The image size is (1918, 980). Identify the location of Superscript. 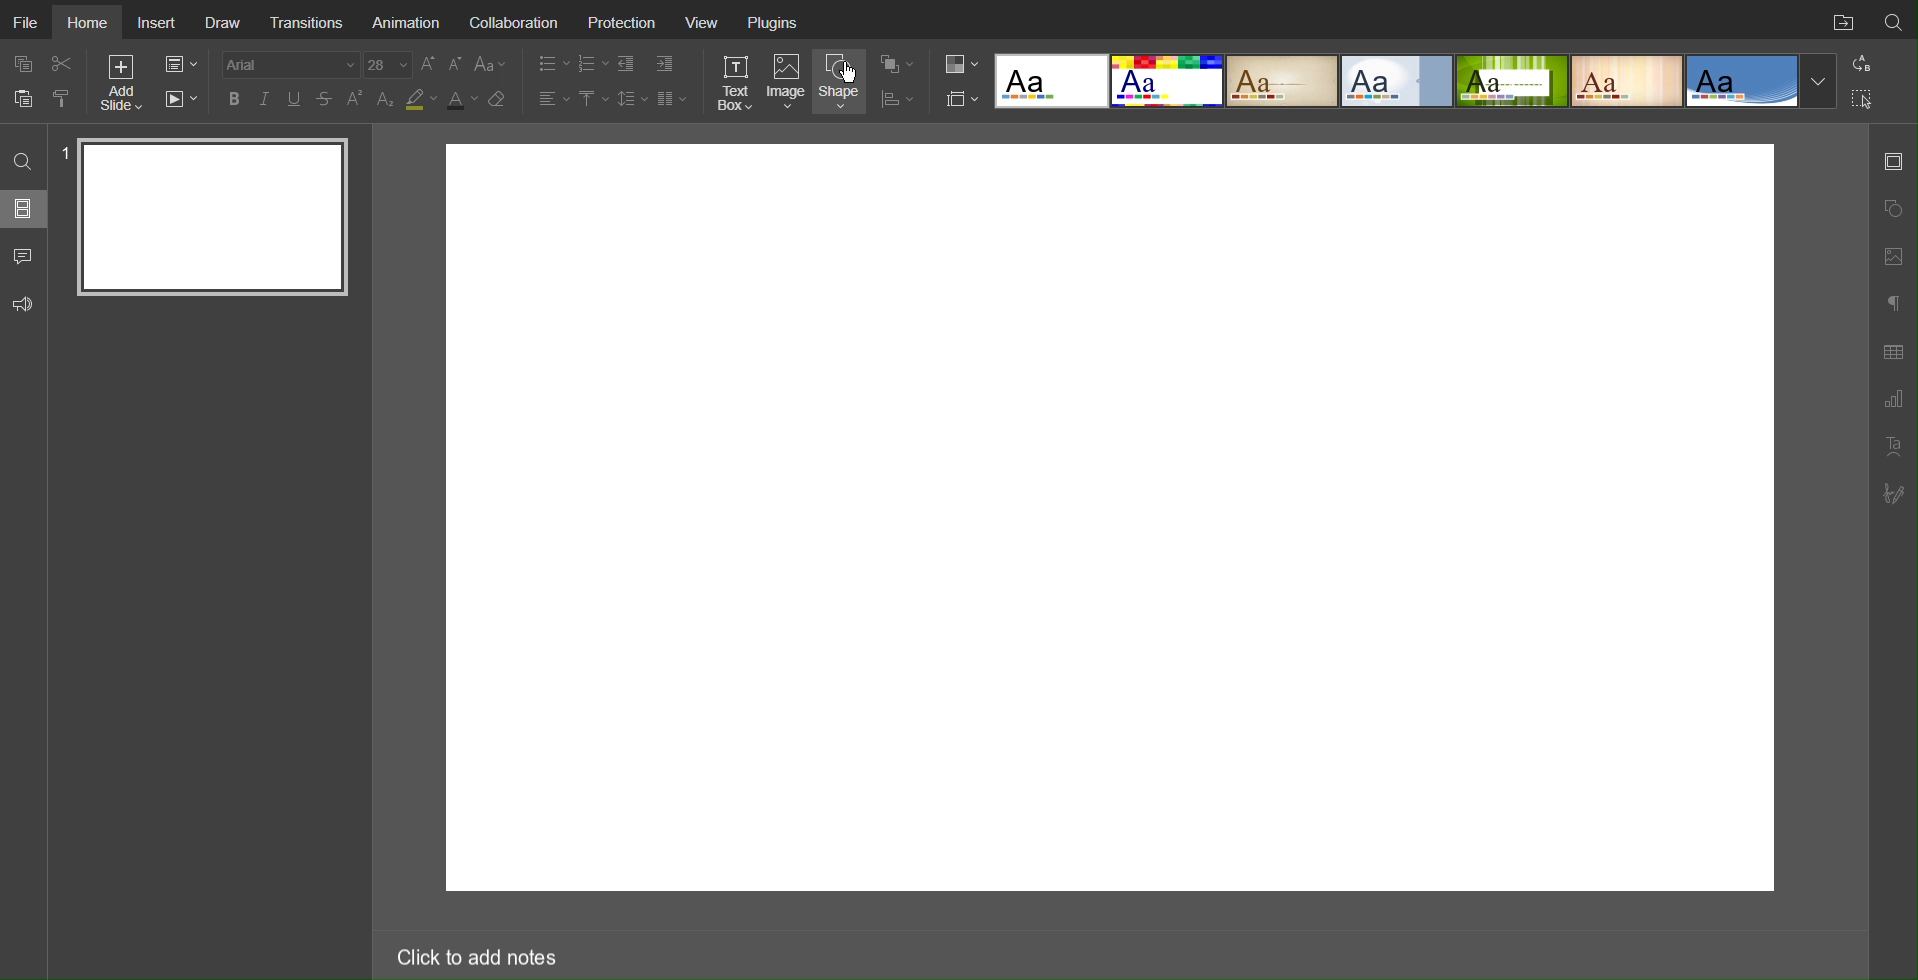
(356, 99).